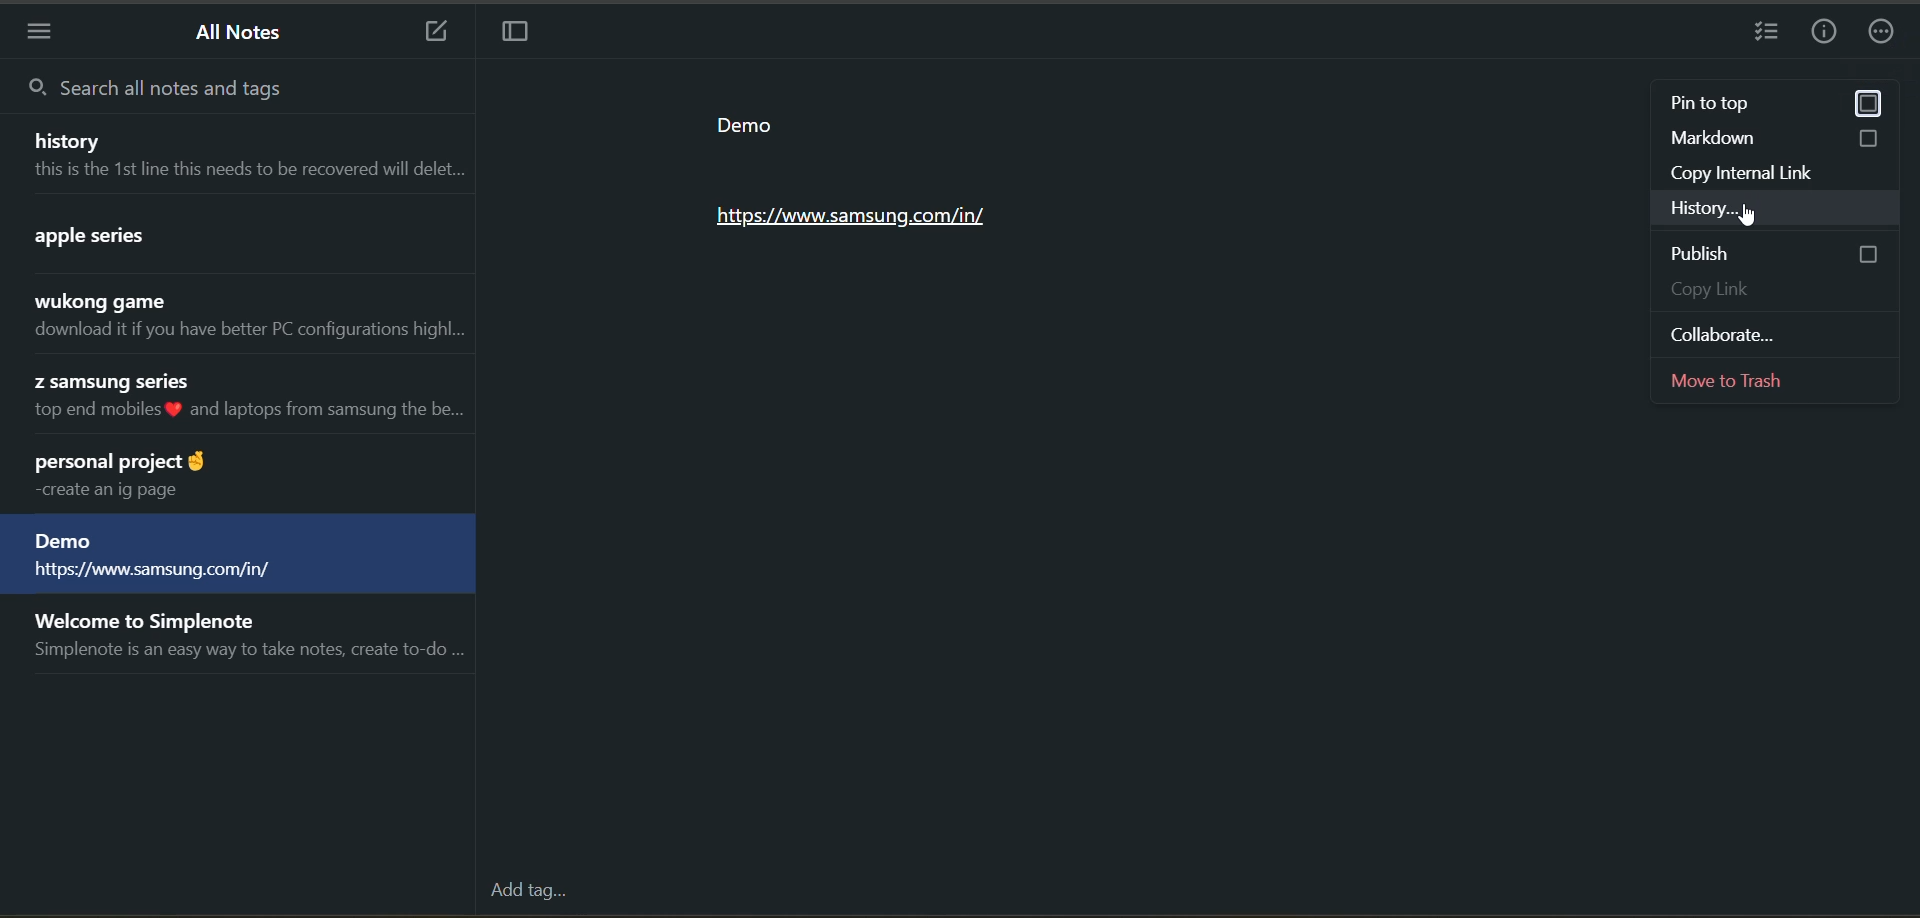 The width and height of the screenshot is (1920, 918). What do you see at coordinates (1777, 333) in the screenshot?
I see `collaborate` at bounding box center [1777, 333].